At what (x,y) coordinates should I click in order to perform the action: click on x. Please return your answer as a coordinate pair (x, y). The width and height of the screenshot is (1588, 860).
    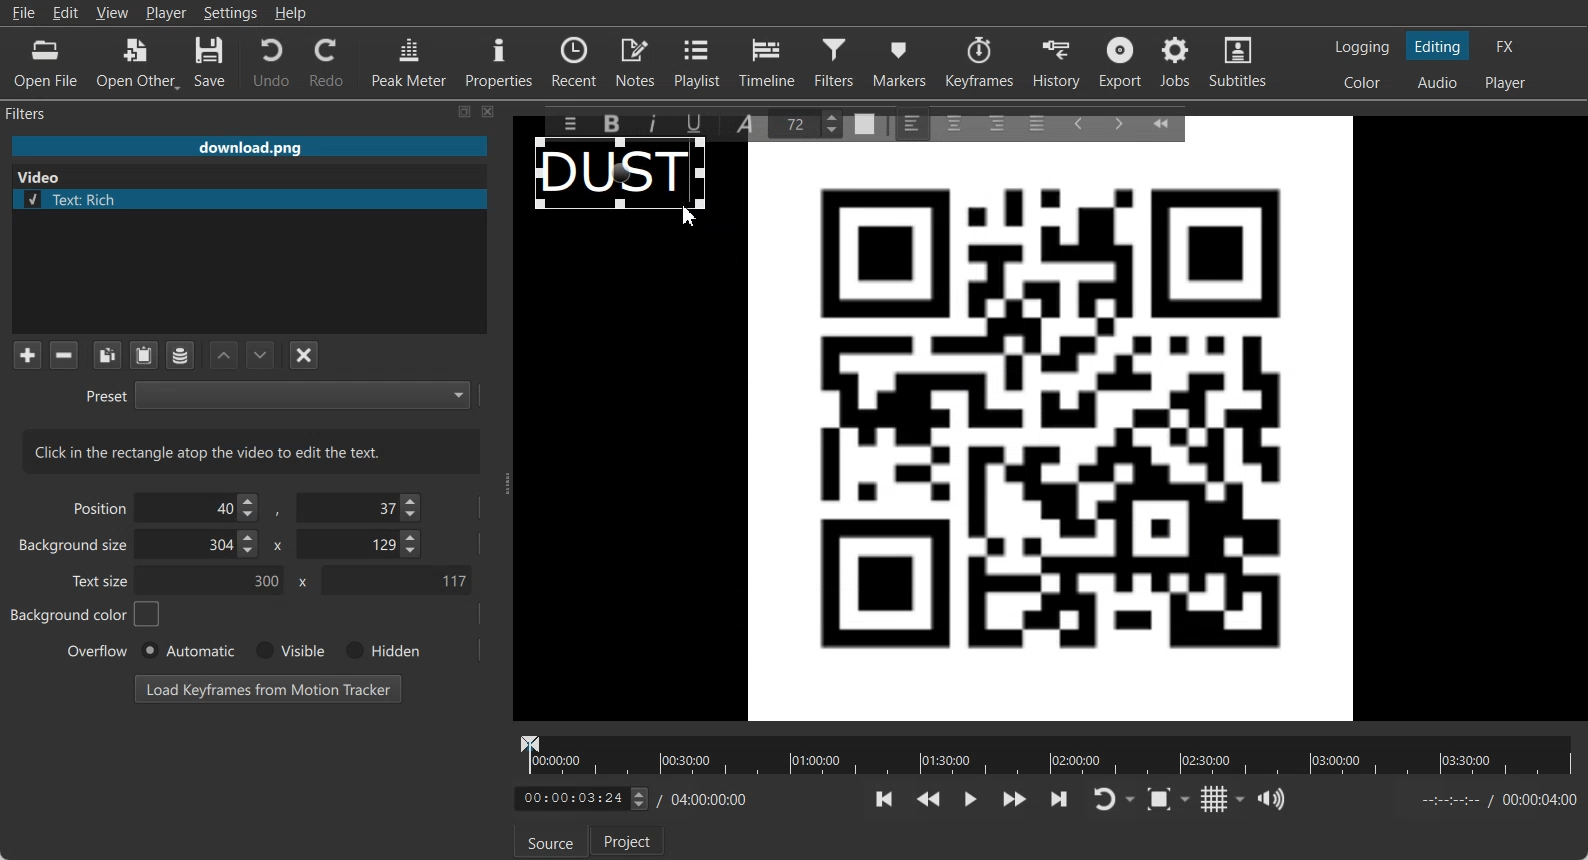
    Looking at the image, I should click on (275, 544).